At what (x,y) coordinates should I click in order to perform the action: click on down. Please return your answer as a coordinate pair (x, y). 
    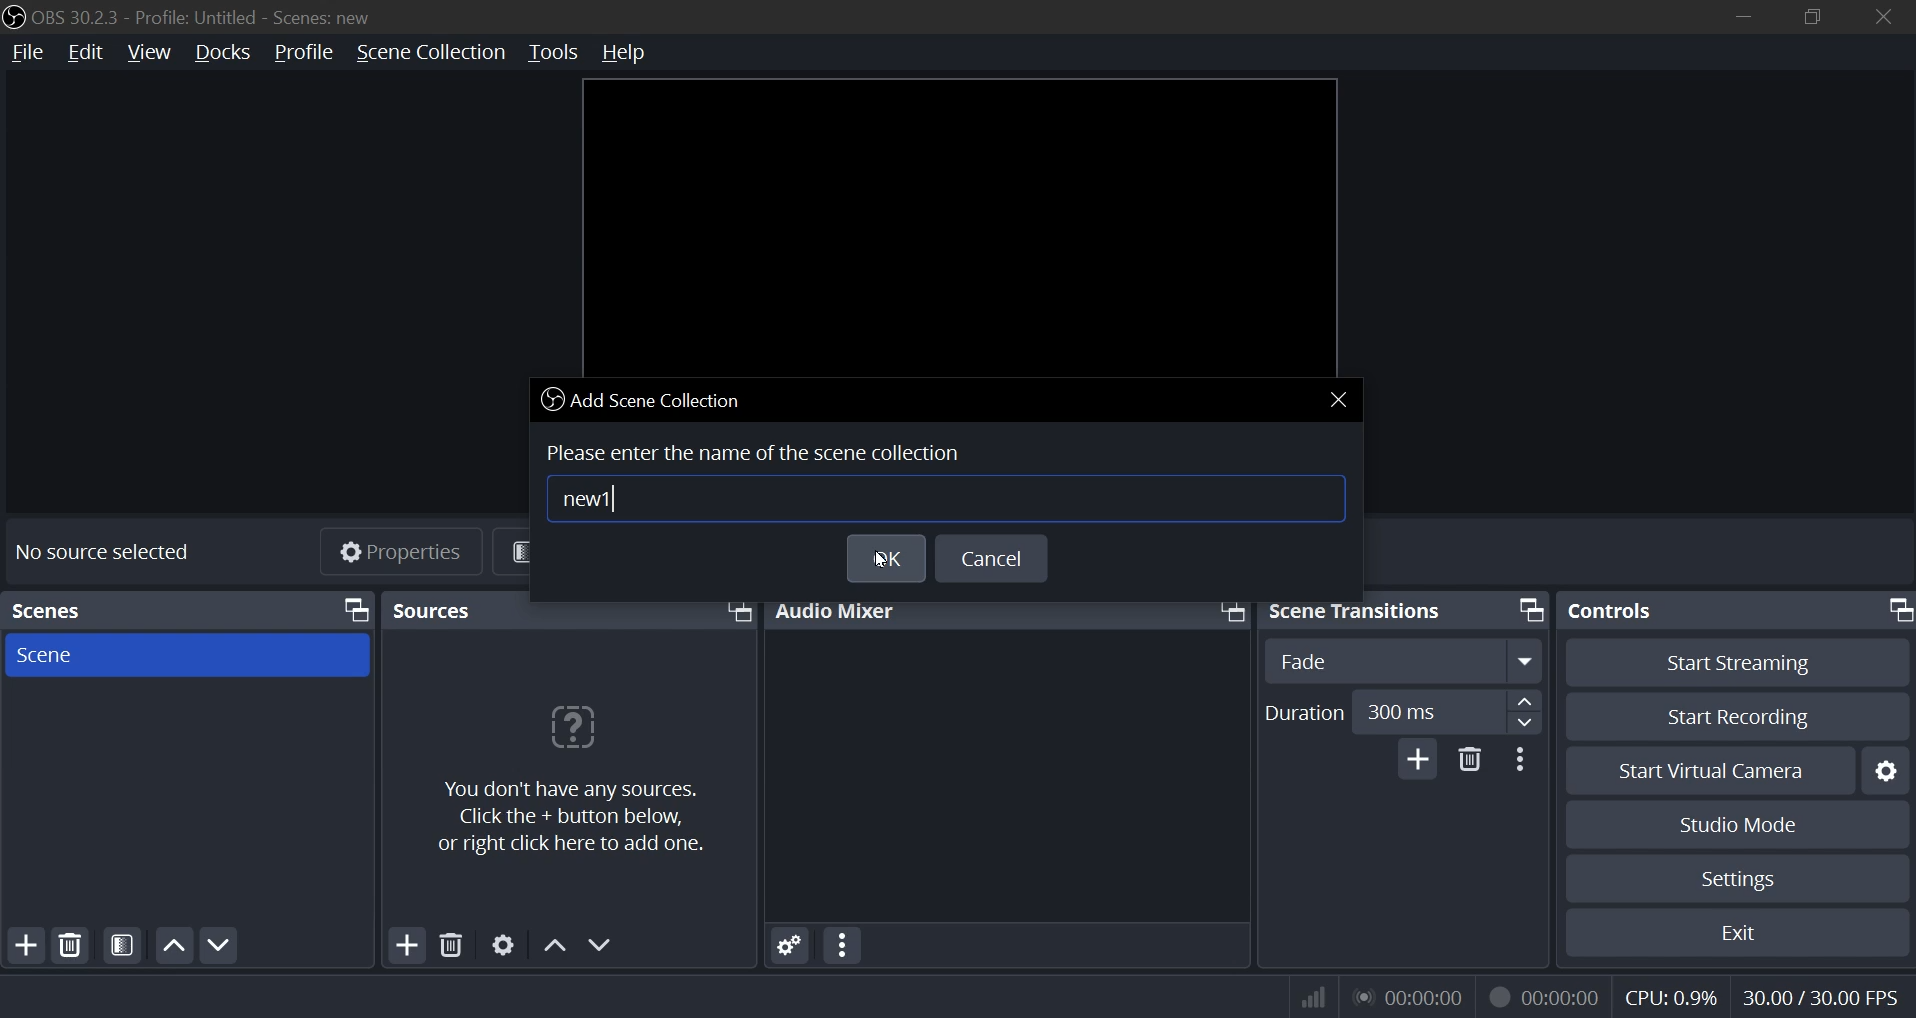
    Looking at the image, I should click on (1522, 722).